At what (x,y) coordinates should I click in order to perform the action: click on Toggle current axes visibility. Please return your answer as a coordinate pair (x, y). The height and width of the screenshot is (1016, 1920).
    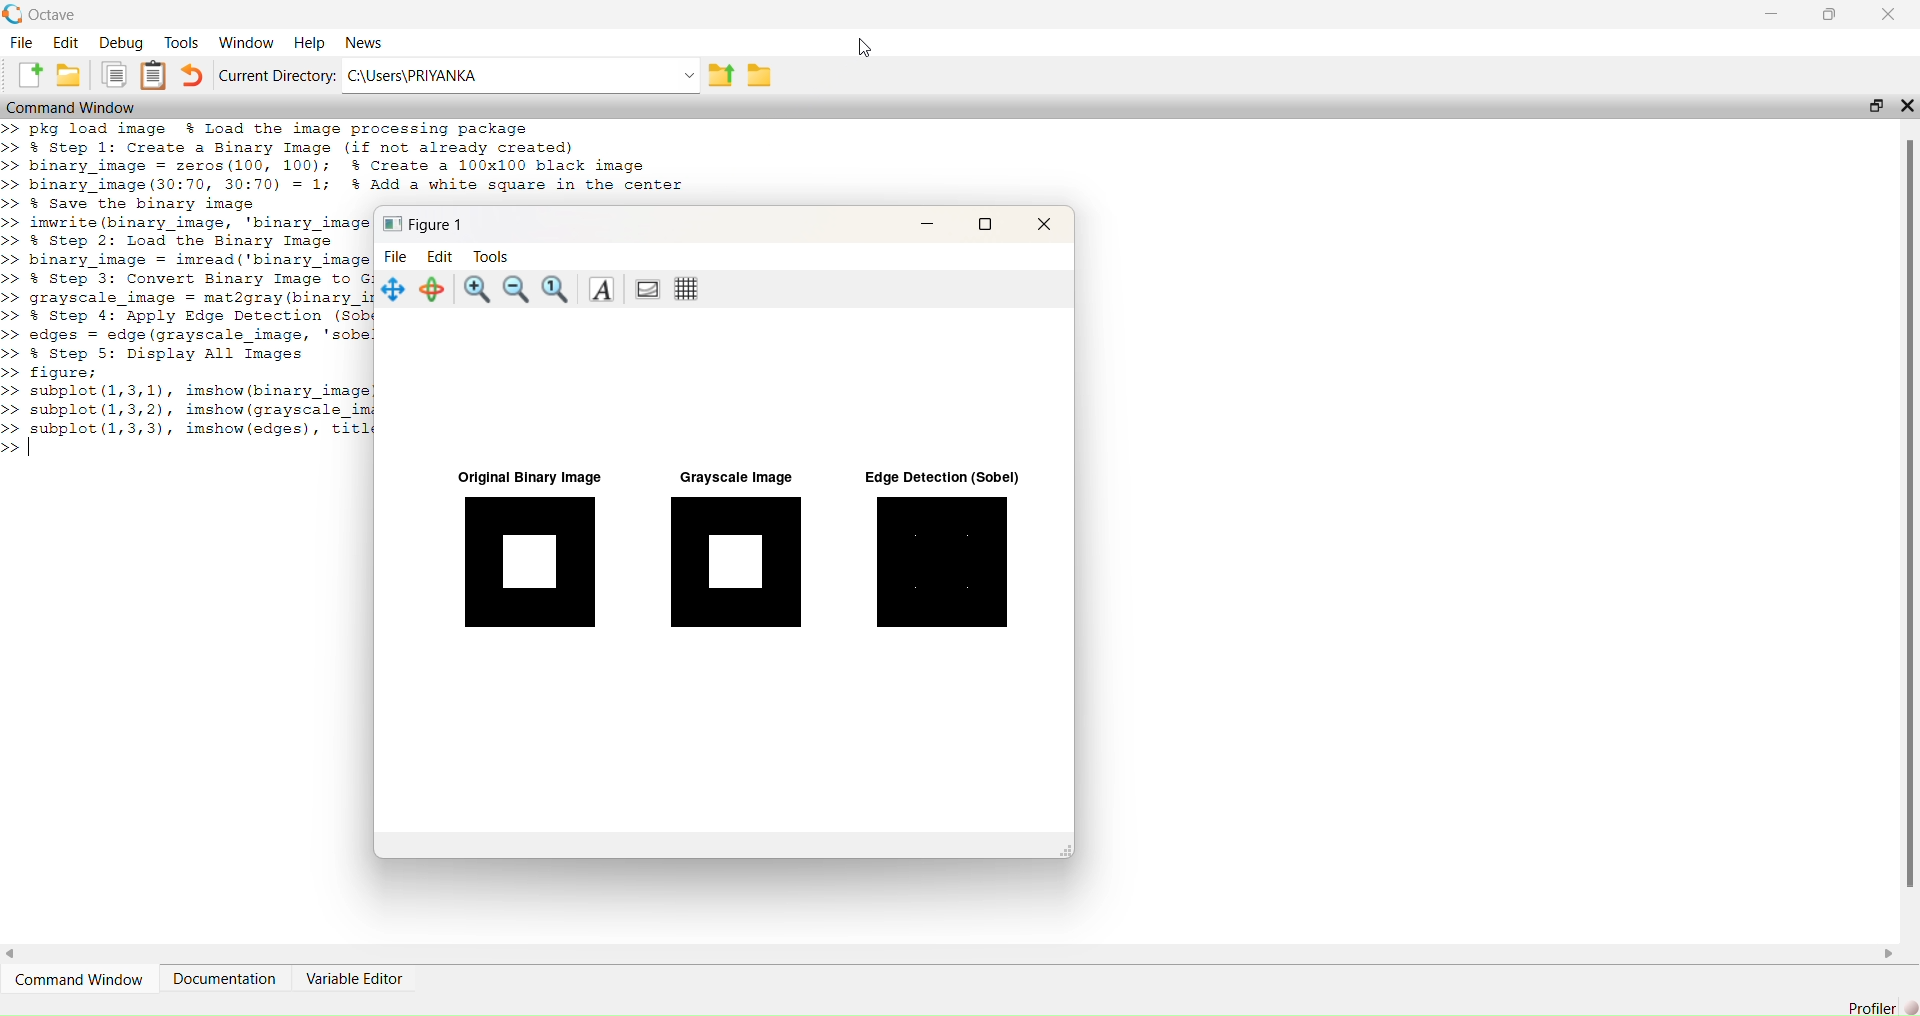
    Looking at the image, I should click on (648, 288).